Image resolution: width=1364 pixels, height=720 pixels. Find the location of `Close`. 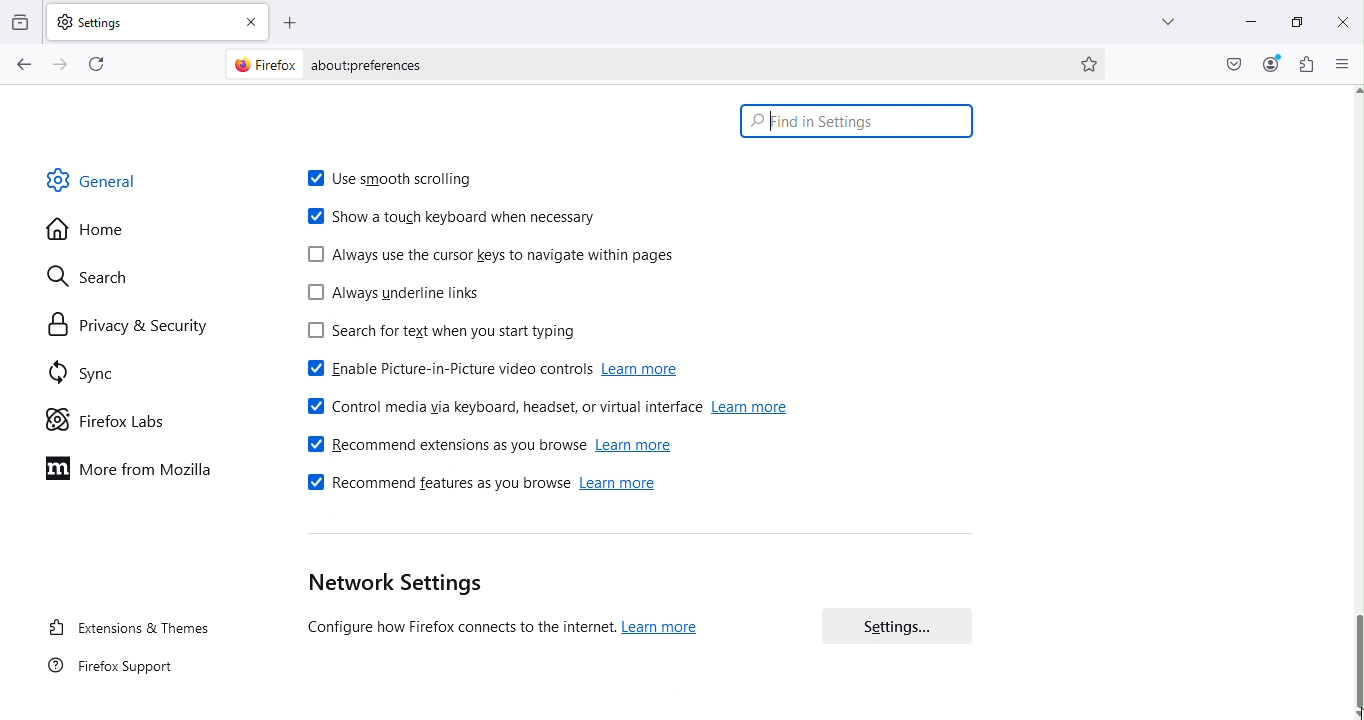

Close is located at coordinates (1342, 21).